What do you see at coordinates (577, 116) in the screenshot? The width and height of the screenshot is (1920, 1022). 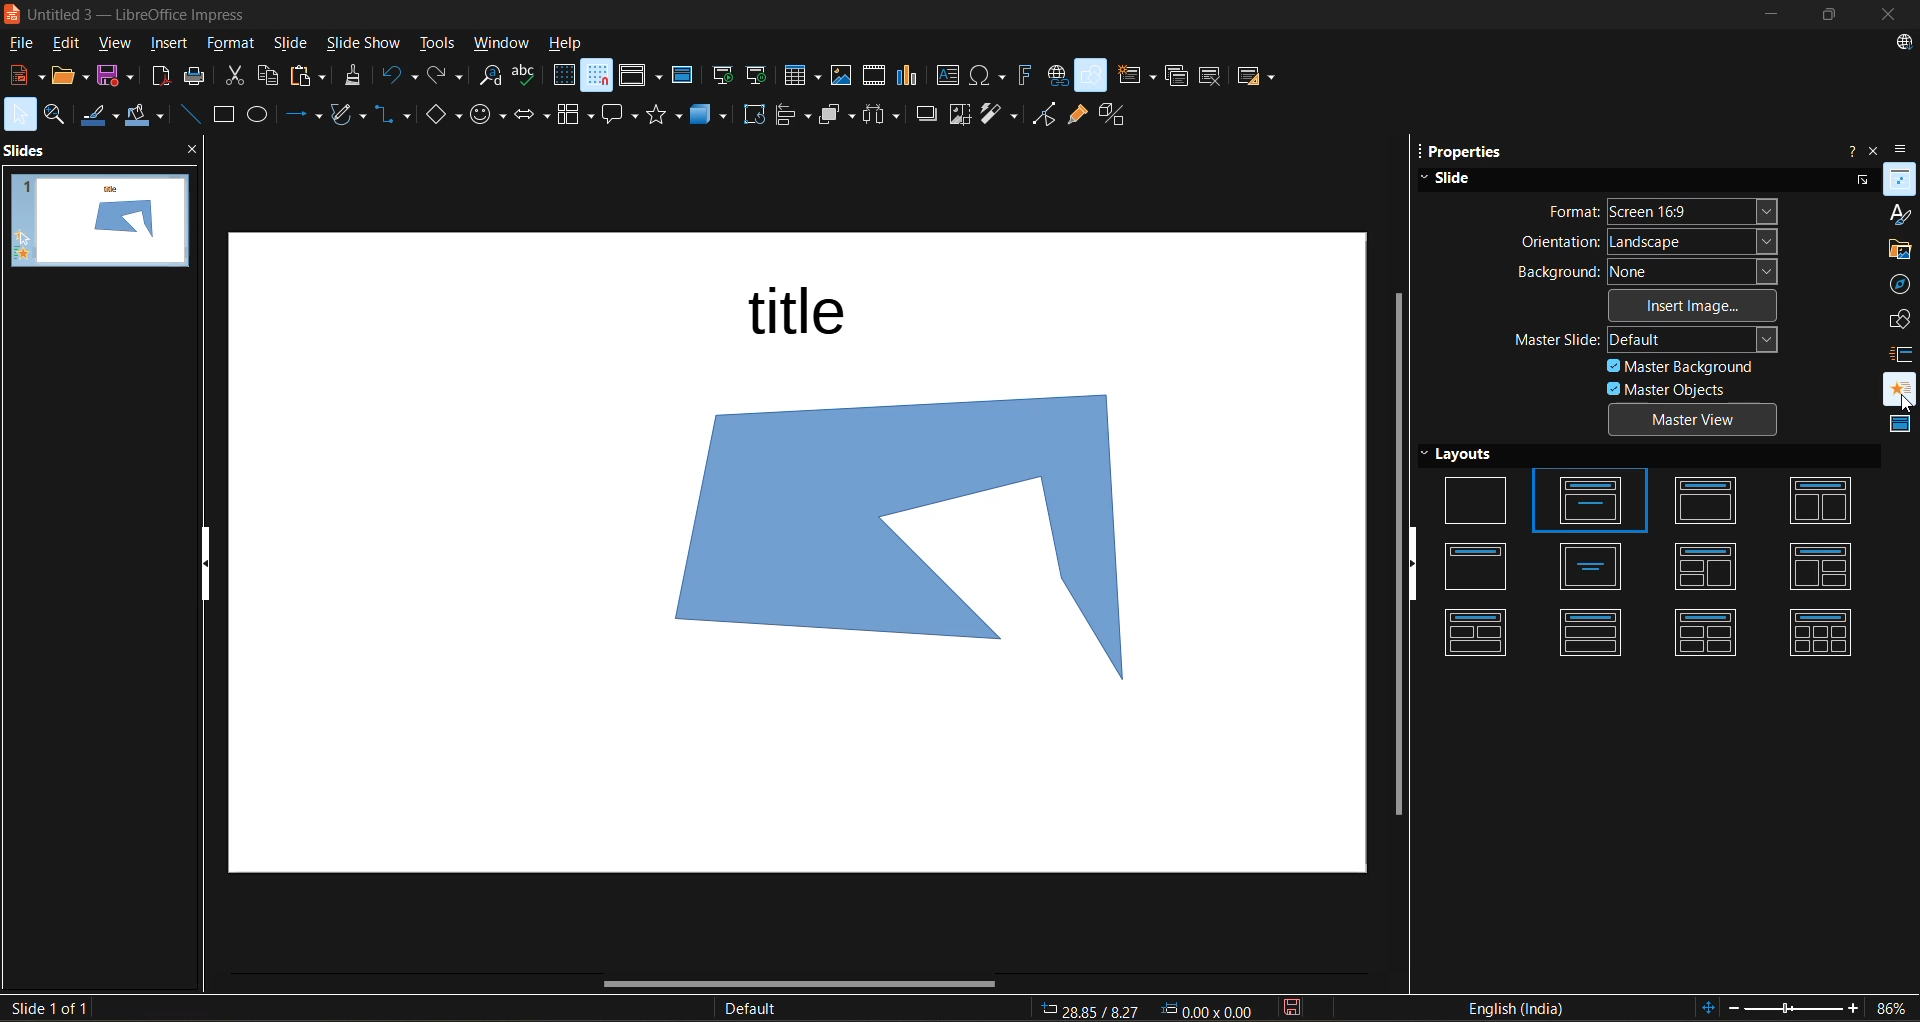 I see `flowchart` at bounding box center [577, 116].